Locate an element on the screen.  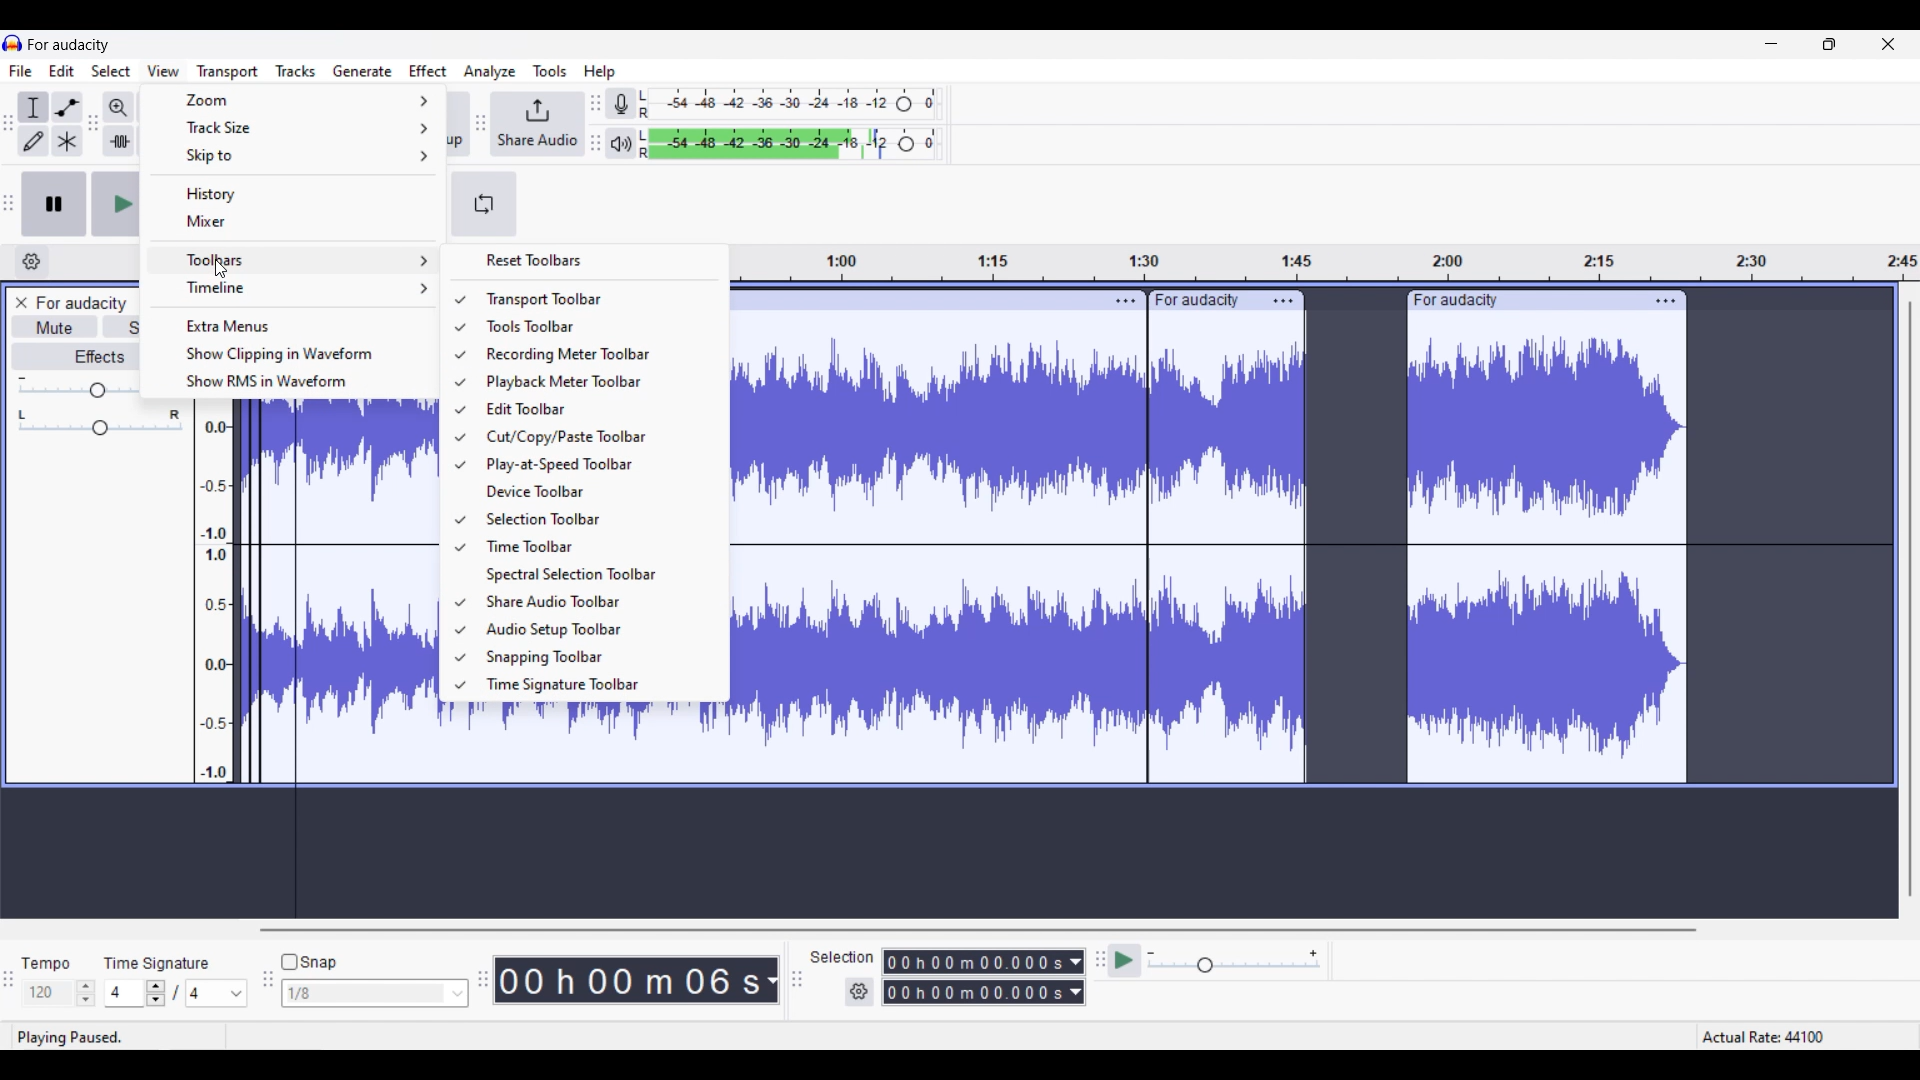
Reset toolbars is located at coordinates (586, 260).